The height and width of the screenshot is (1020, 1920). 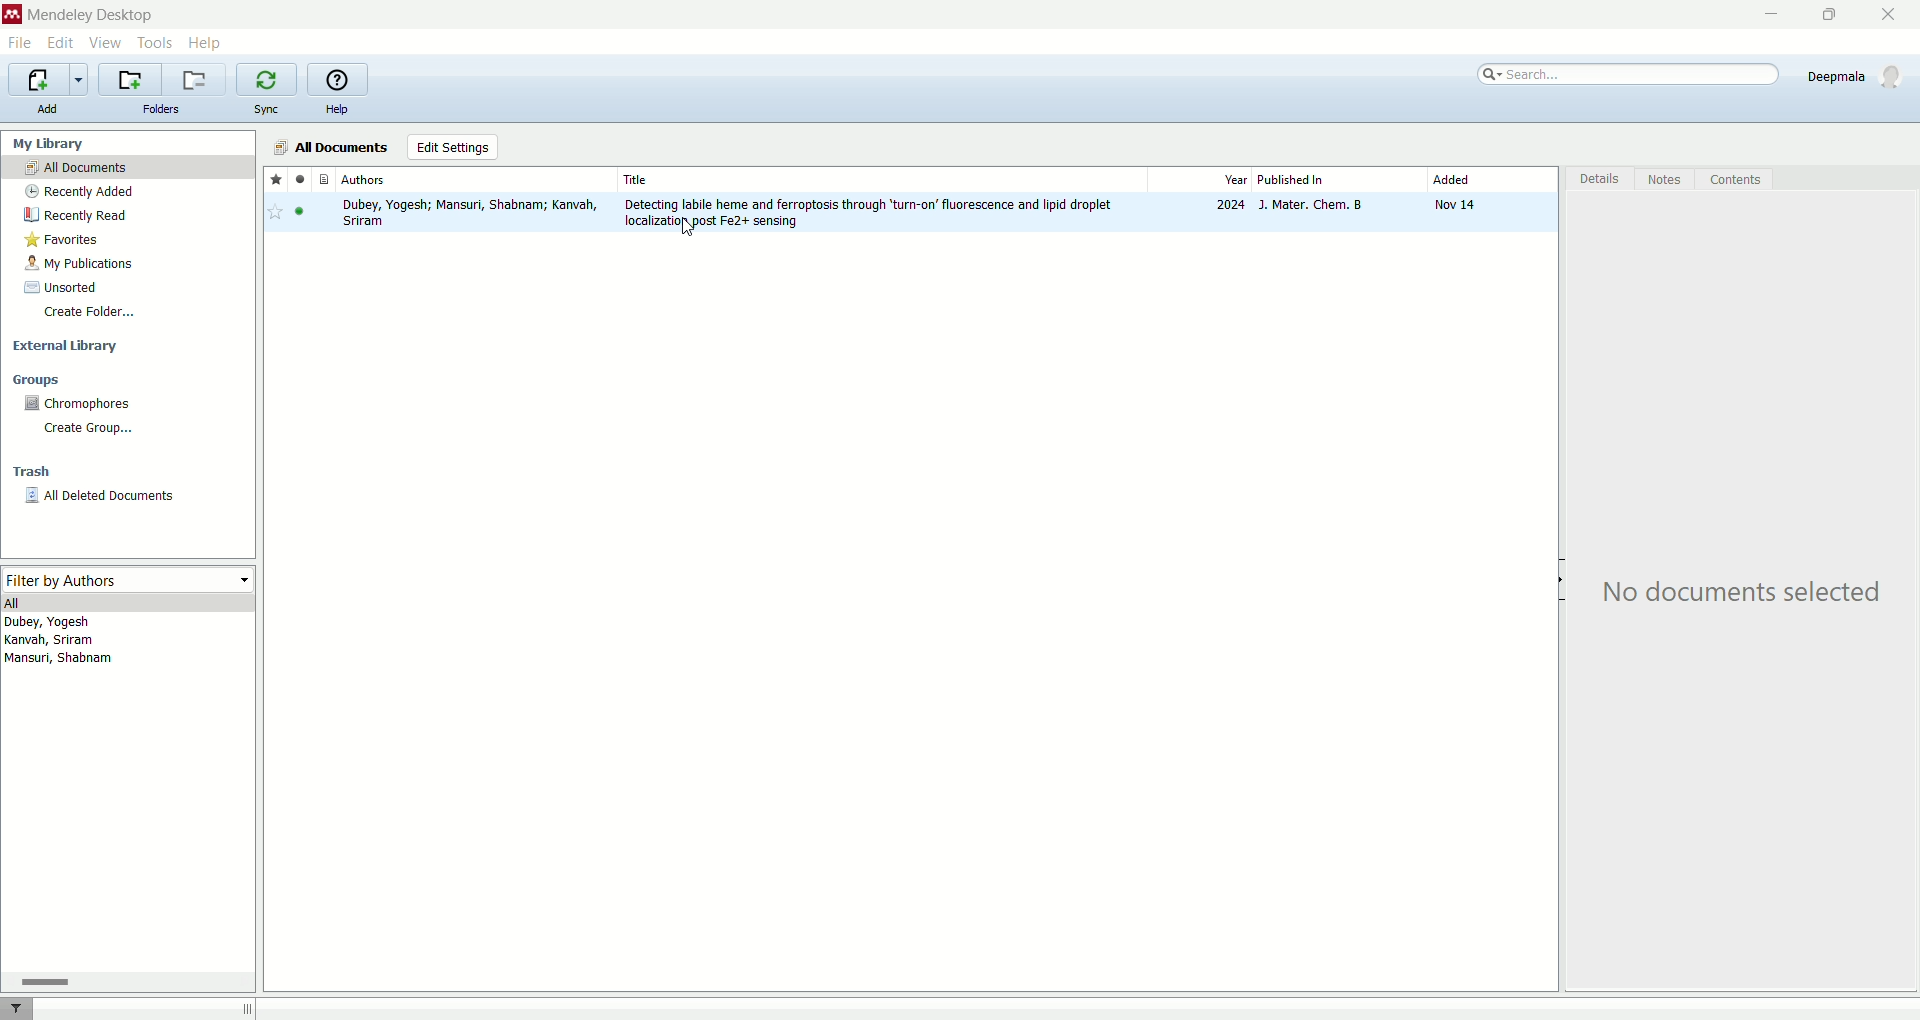 What do you see at coordinates (331, 147) in the screenshot?
I see `all documents` at bounding box center [331, 147].